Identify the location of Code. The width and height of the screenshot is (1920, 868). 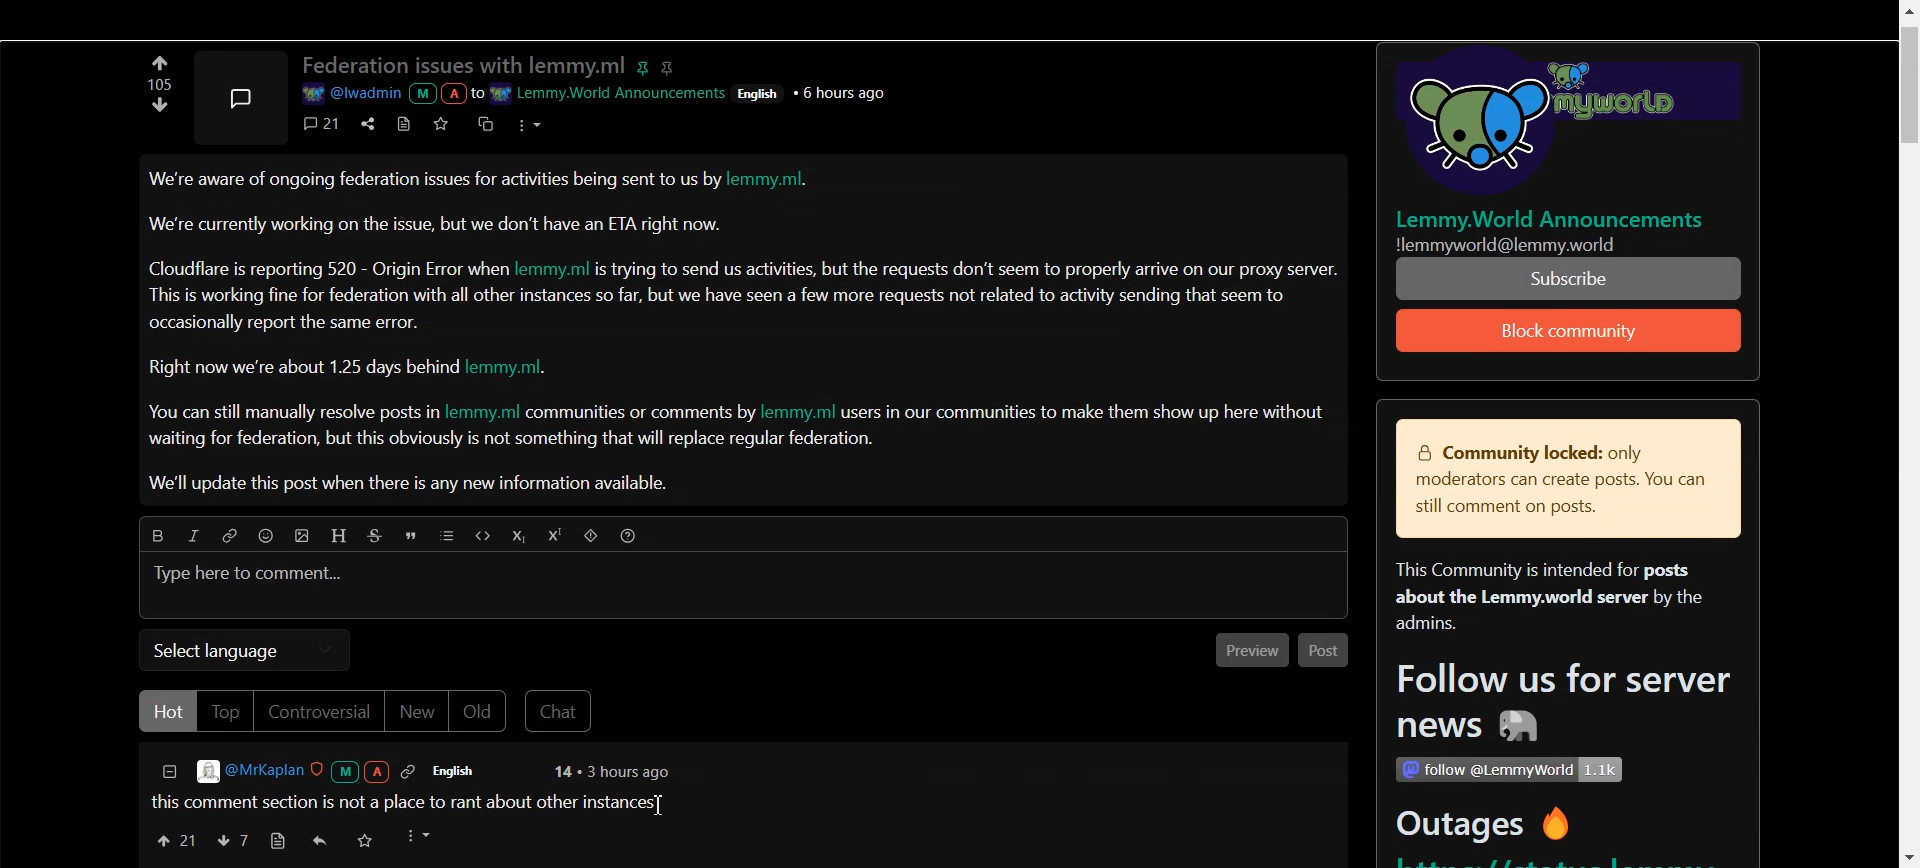
(480, 535).